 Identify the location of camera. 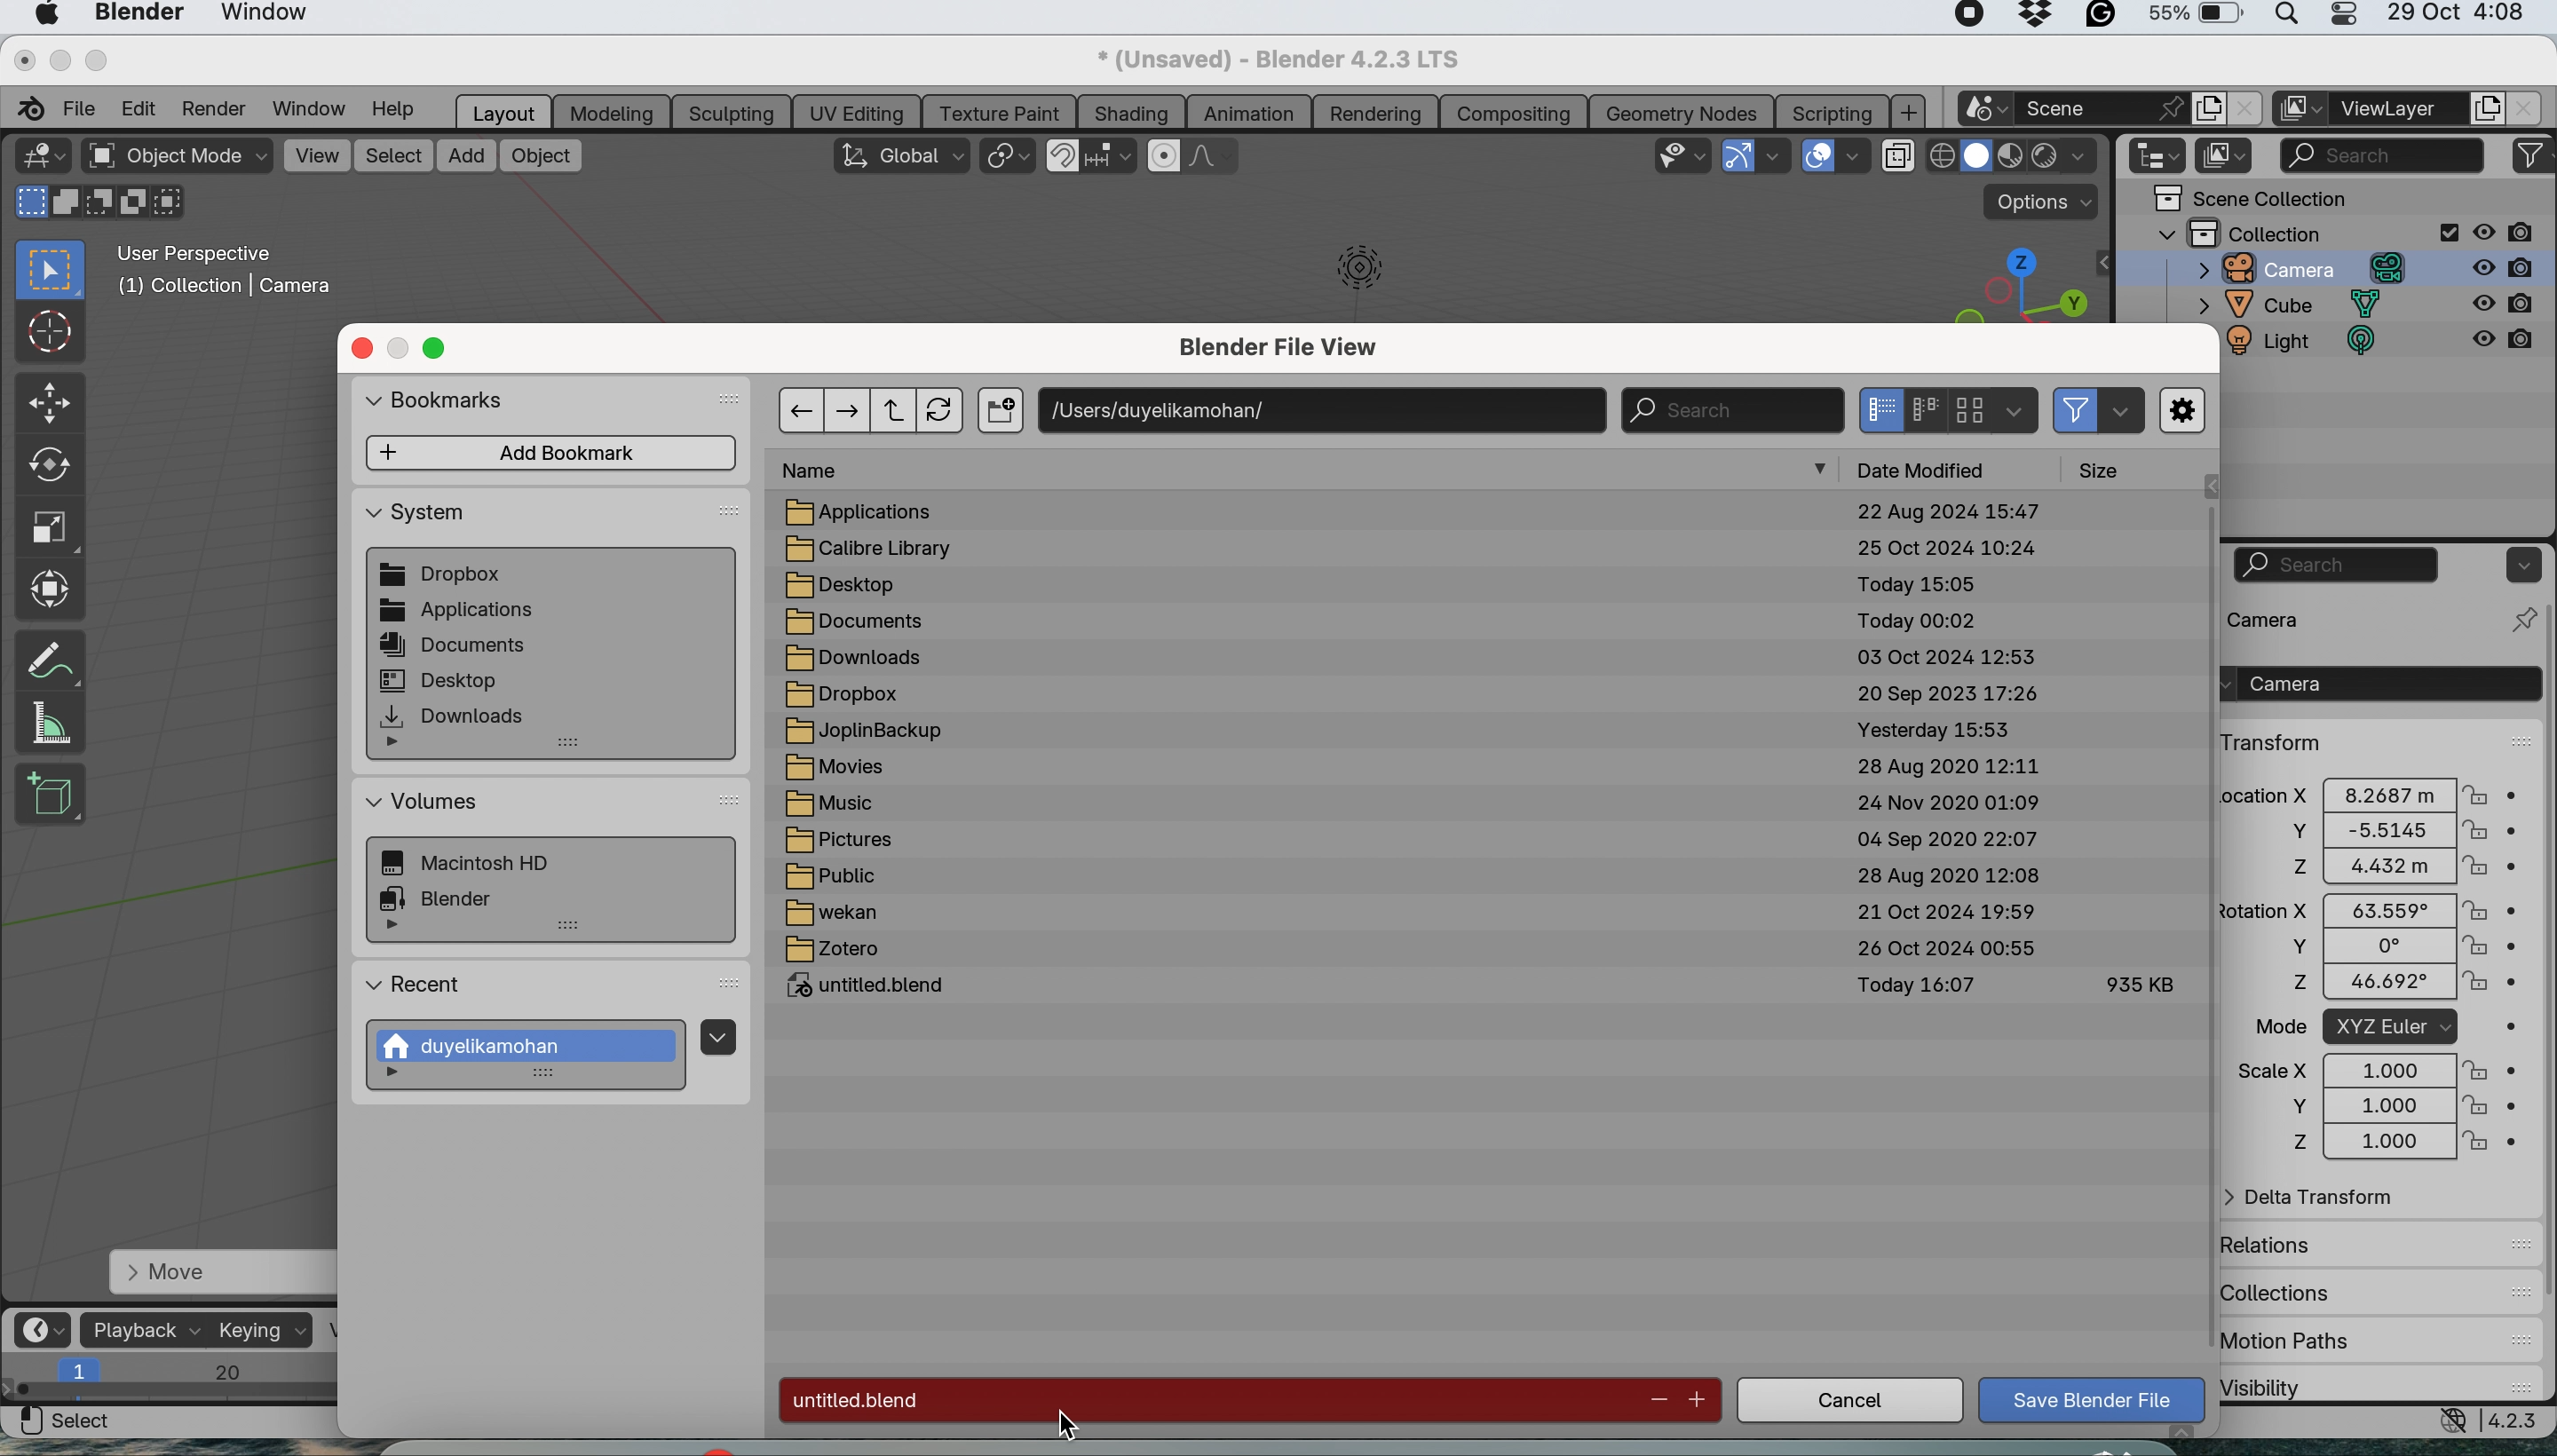
(2290, 268).